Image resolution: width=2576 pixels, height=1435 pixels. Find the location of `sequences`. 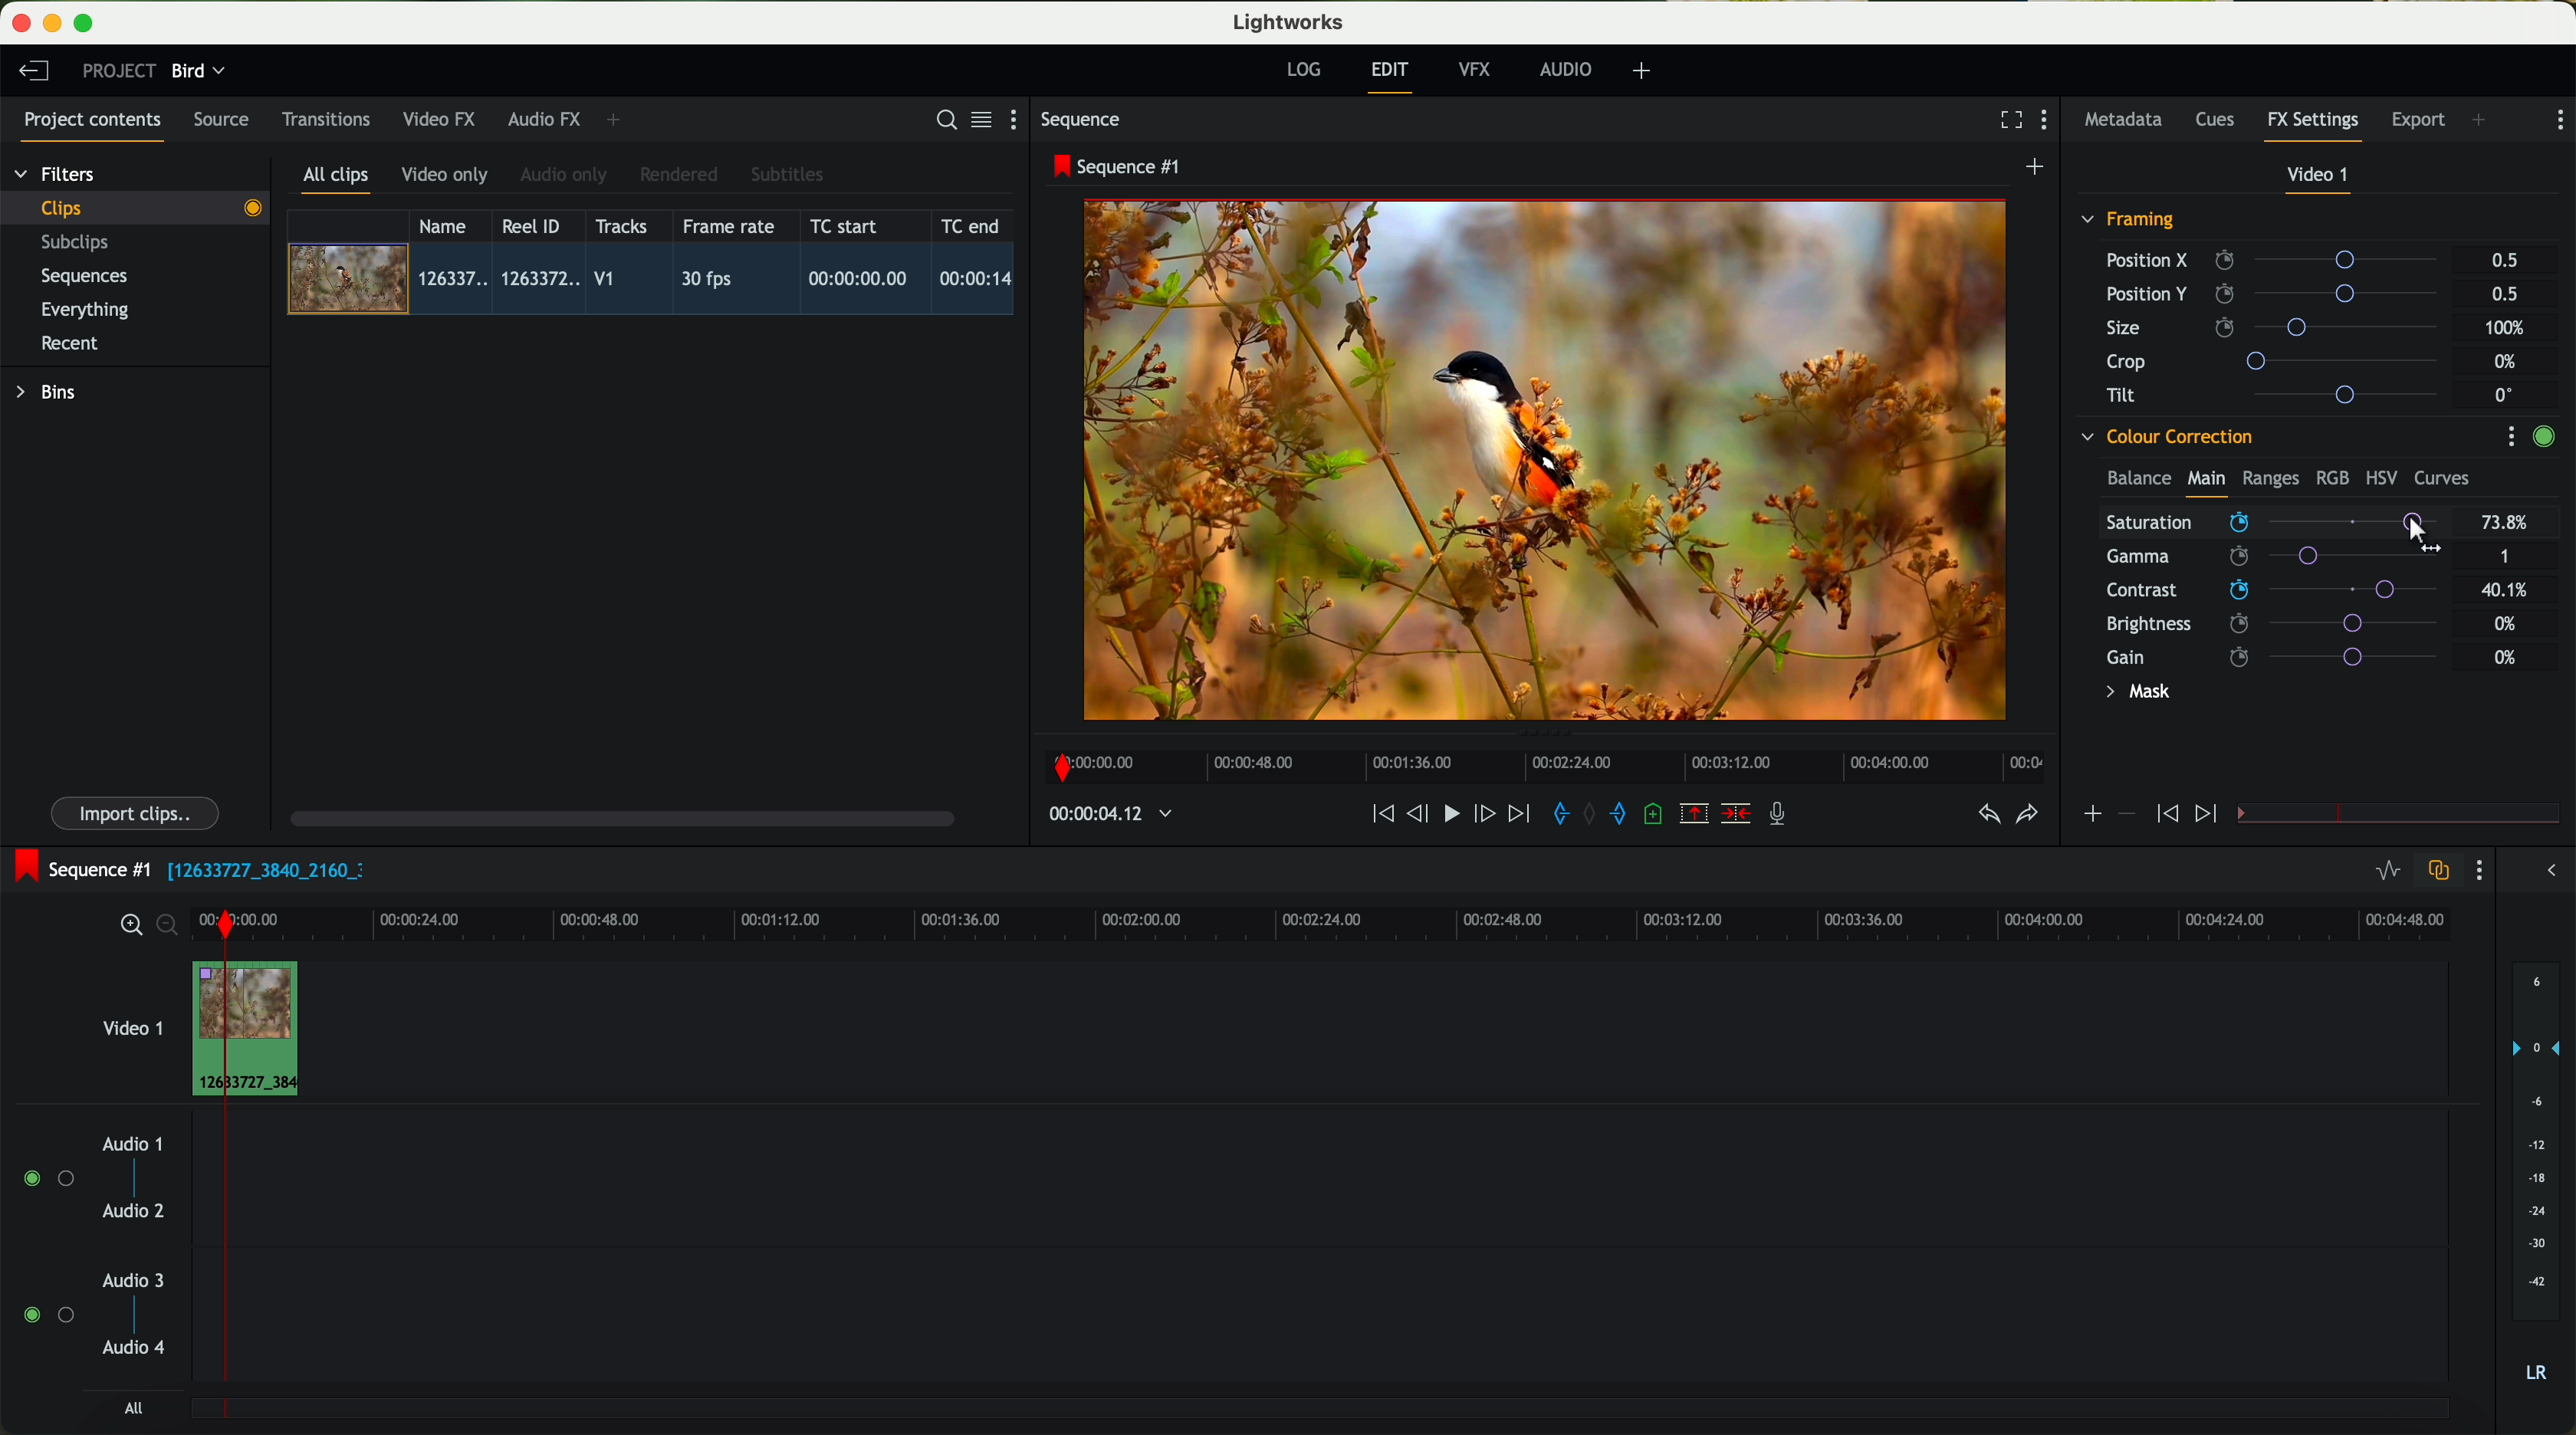

sequences is located at coordinates (84, 277).